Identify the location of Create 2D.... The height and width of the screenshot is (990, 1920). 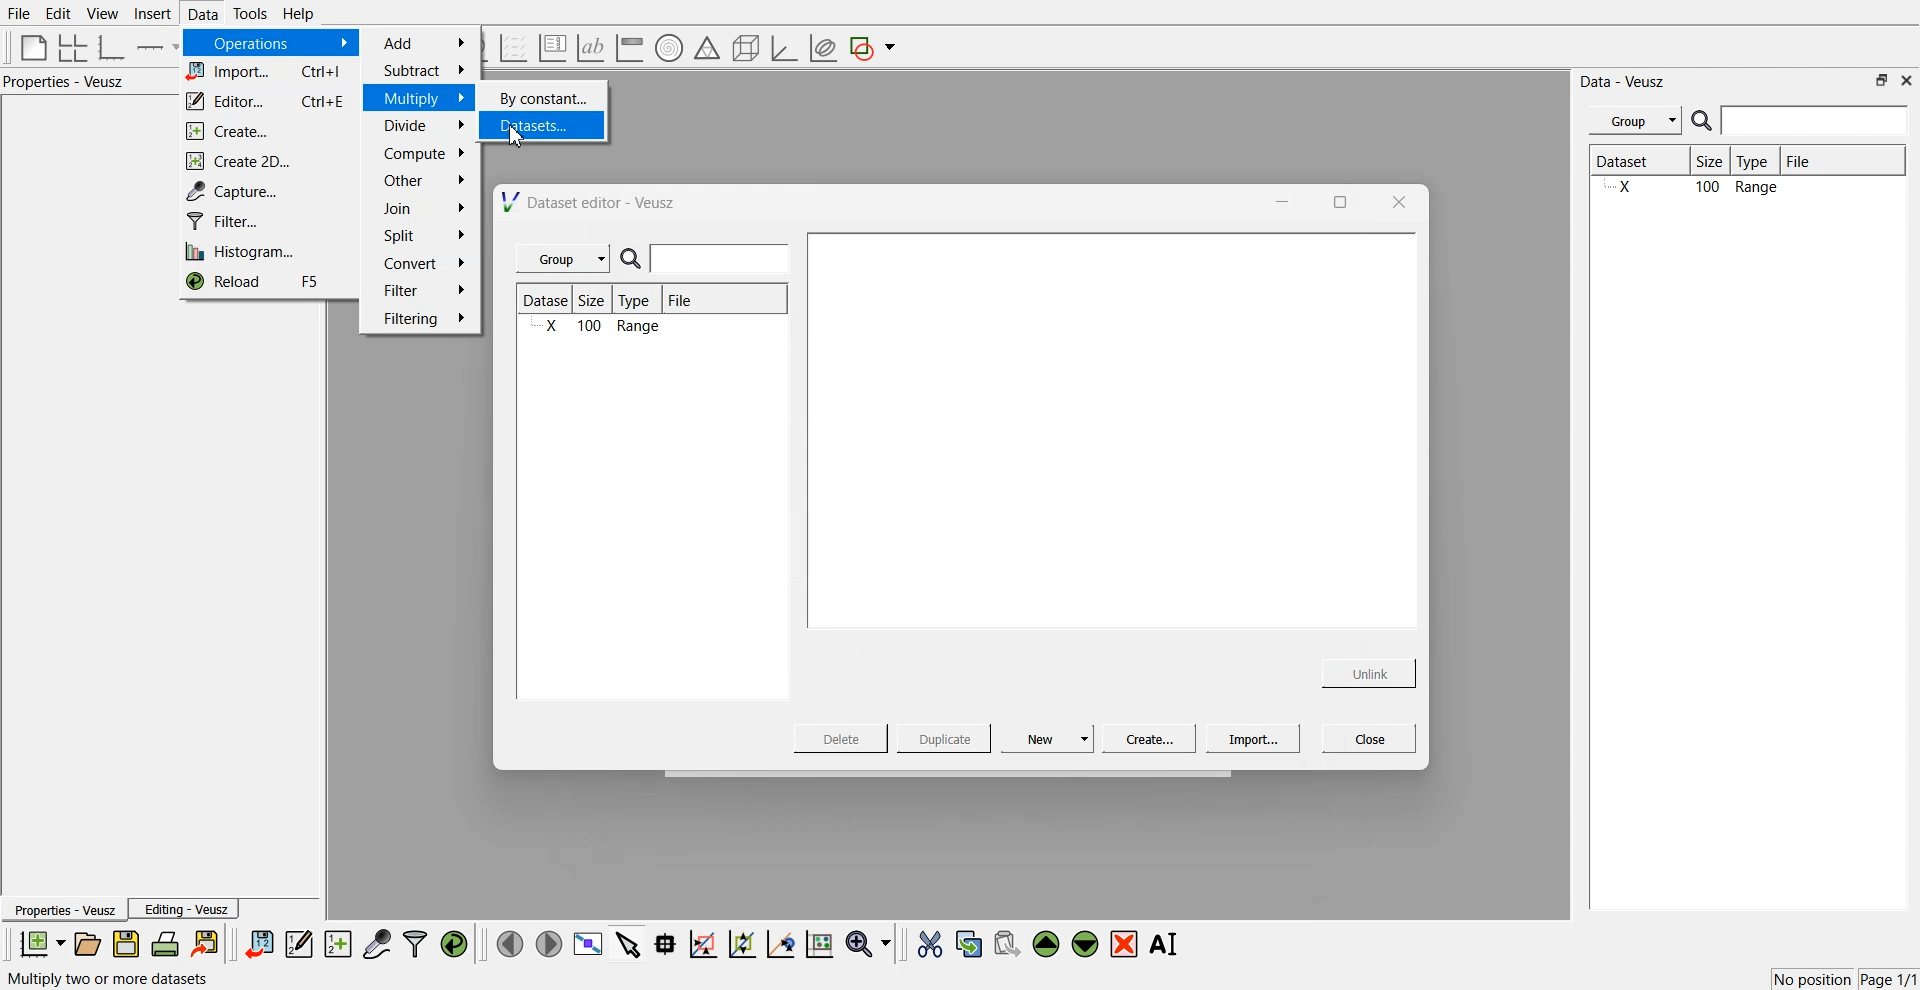
(267, 161).